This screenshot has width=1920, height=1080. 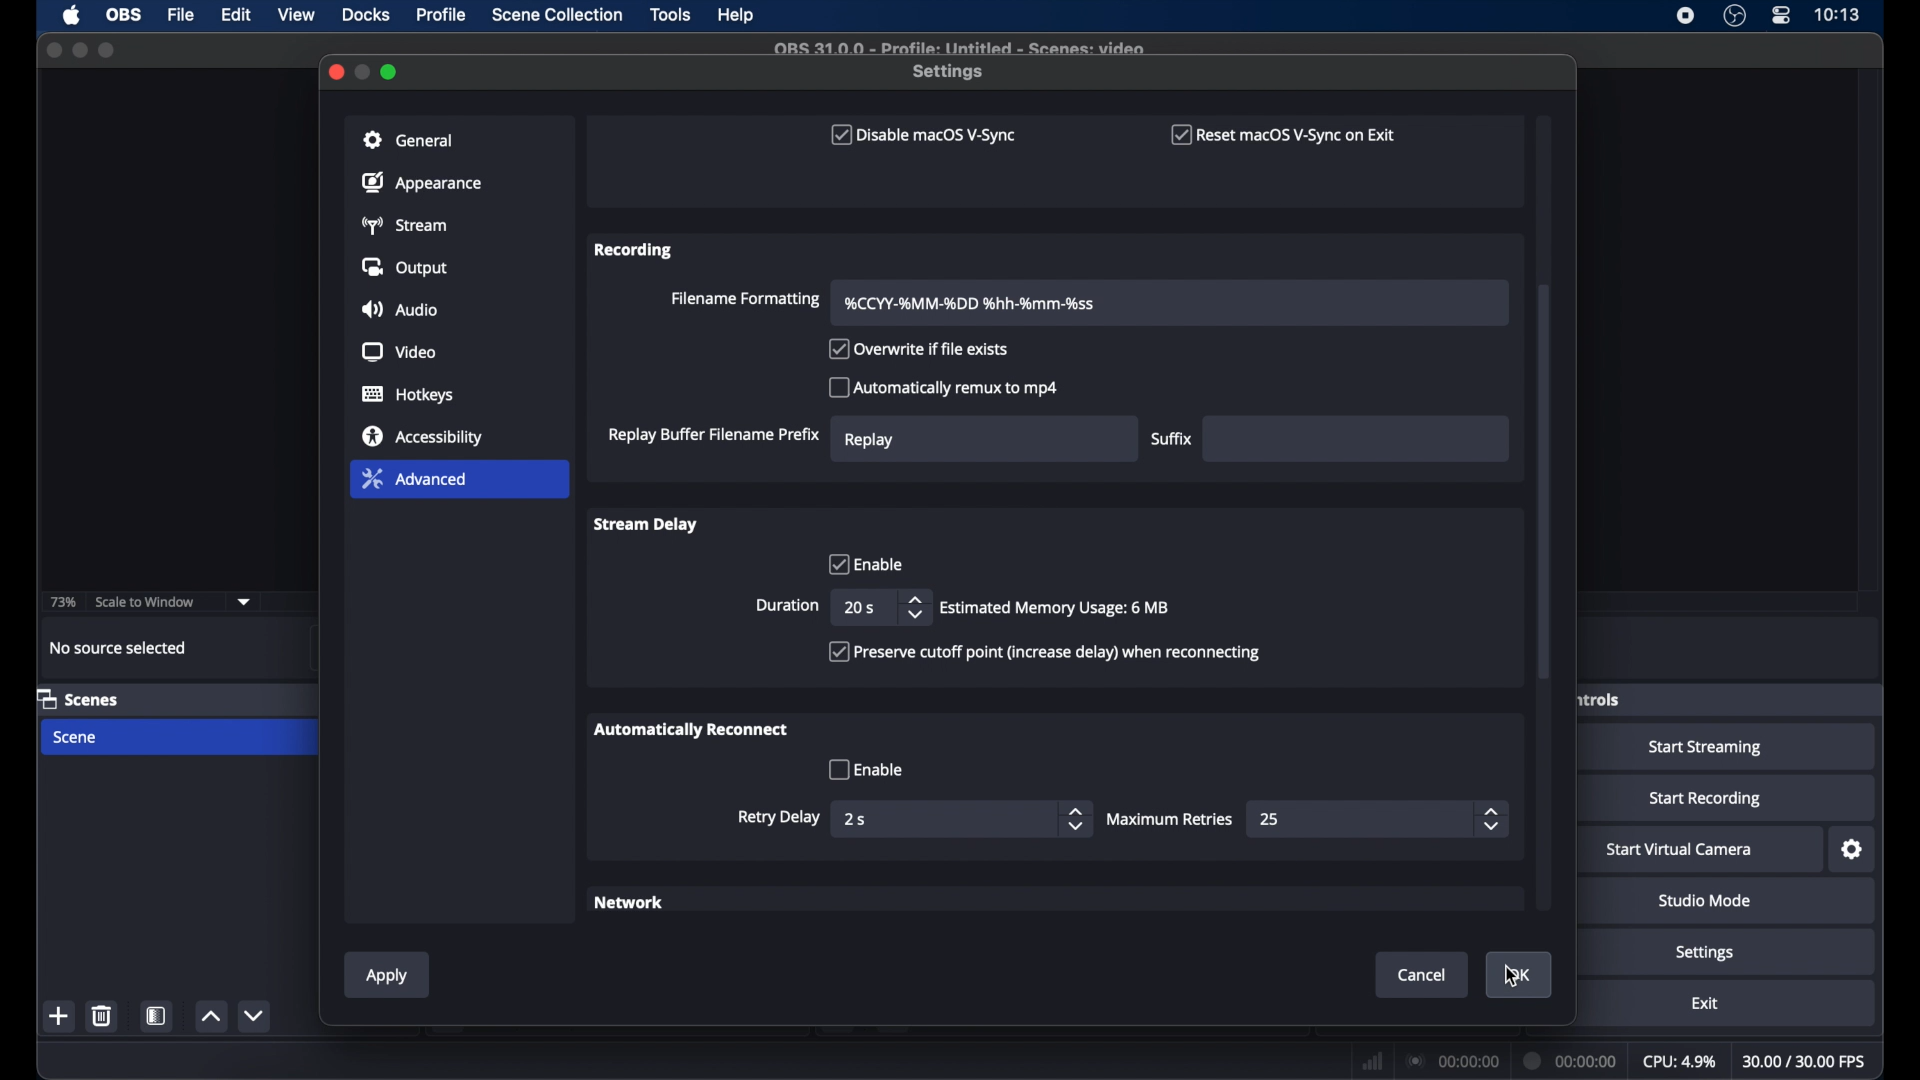 What do you see at coordinates (1780, 16) in the screenshot?
I see `control center` at bounding box center [1780, 16].